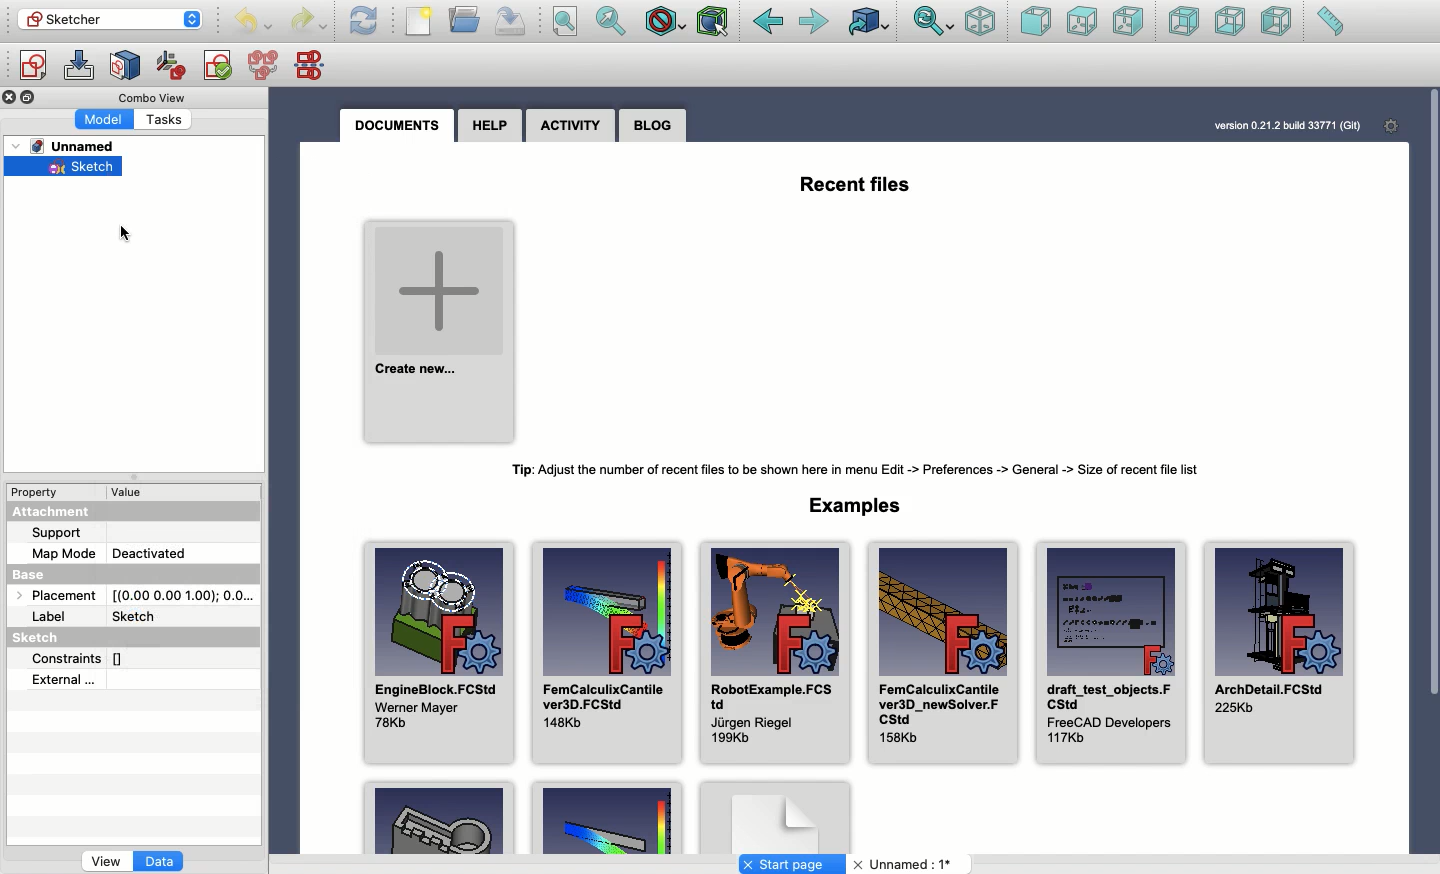 The width and height of the screenshot is (1440, 874). What do you see at coordinates (198, 10) in the screenshot?
I see `Up arrow` at bounding box center [198, 10].